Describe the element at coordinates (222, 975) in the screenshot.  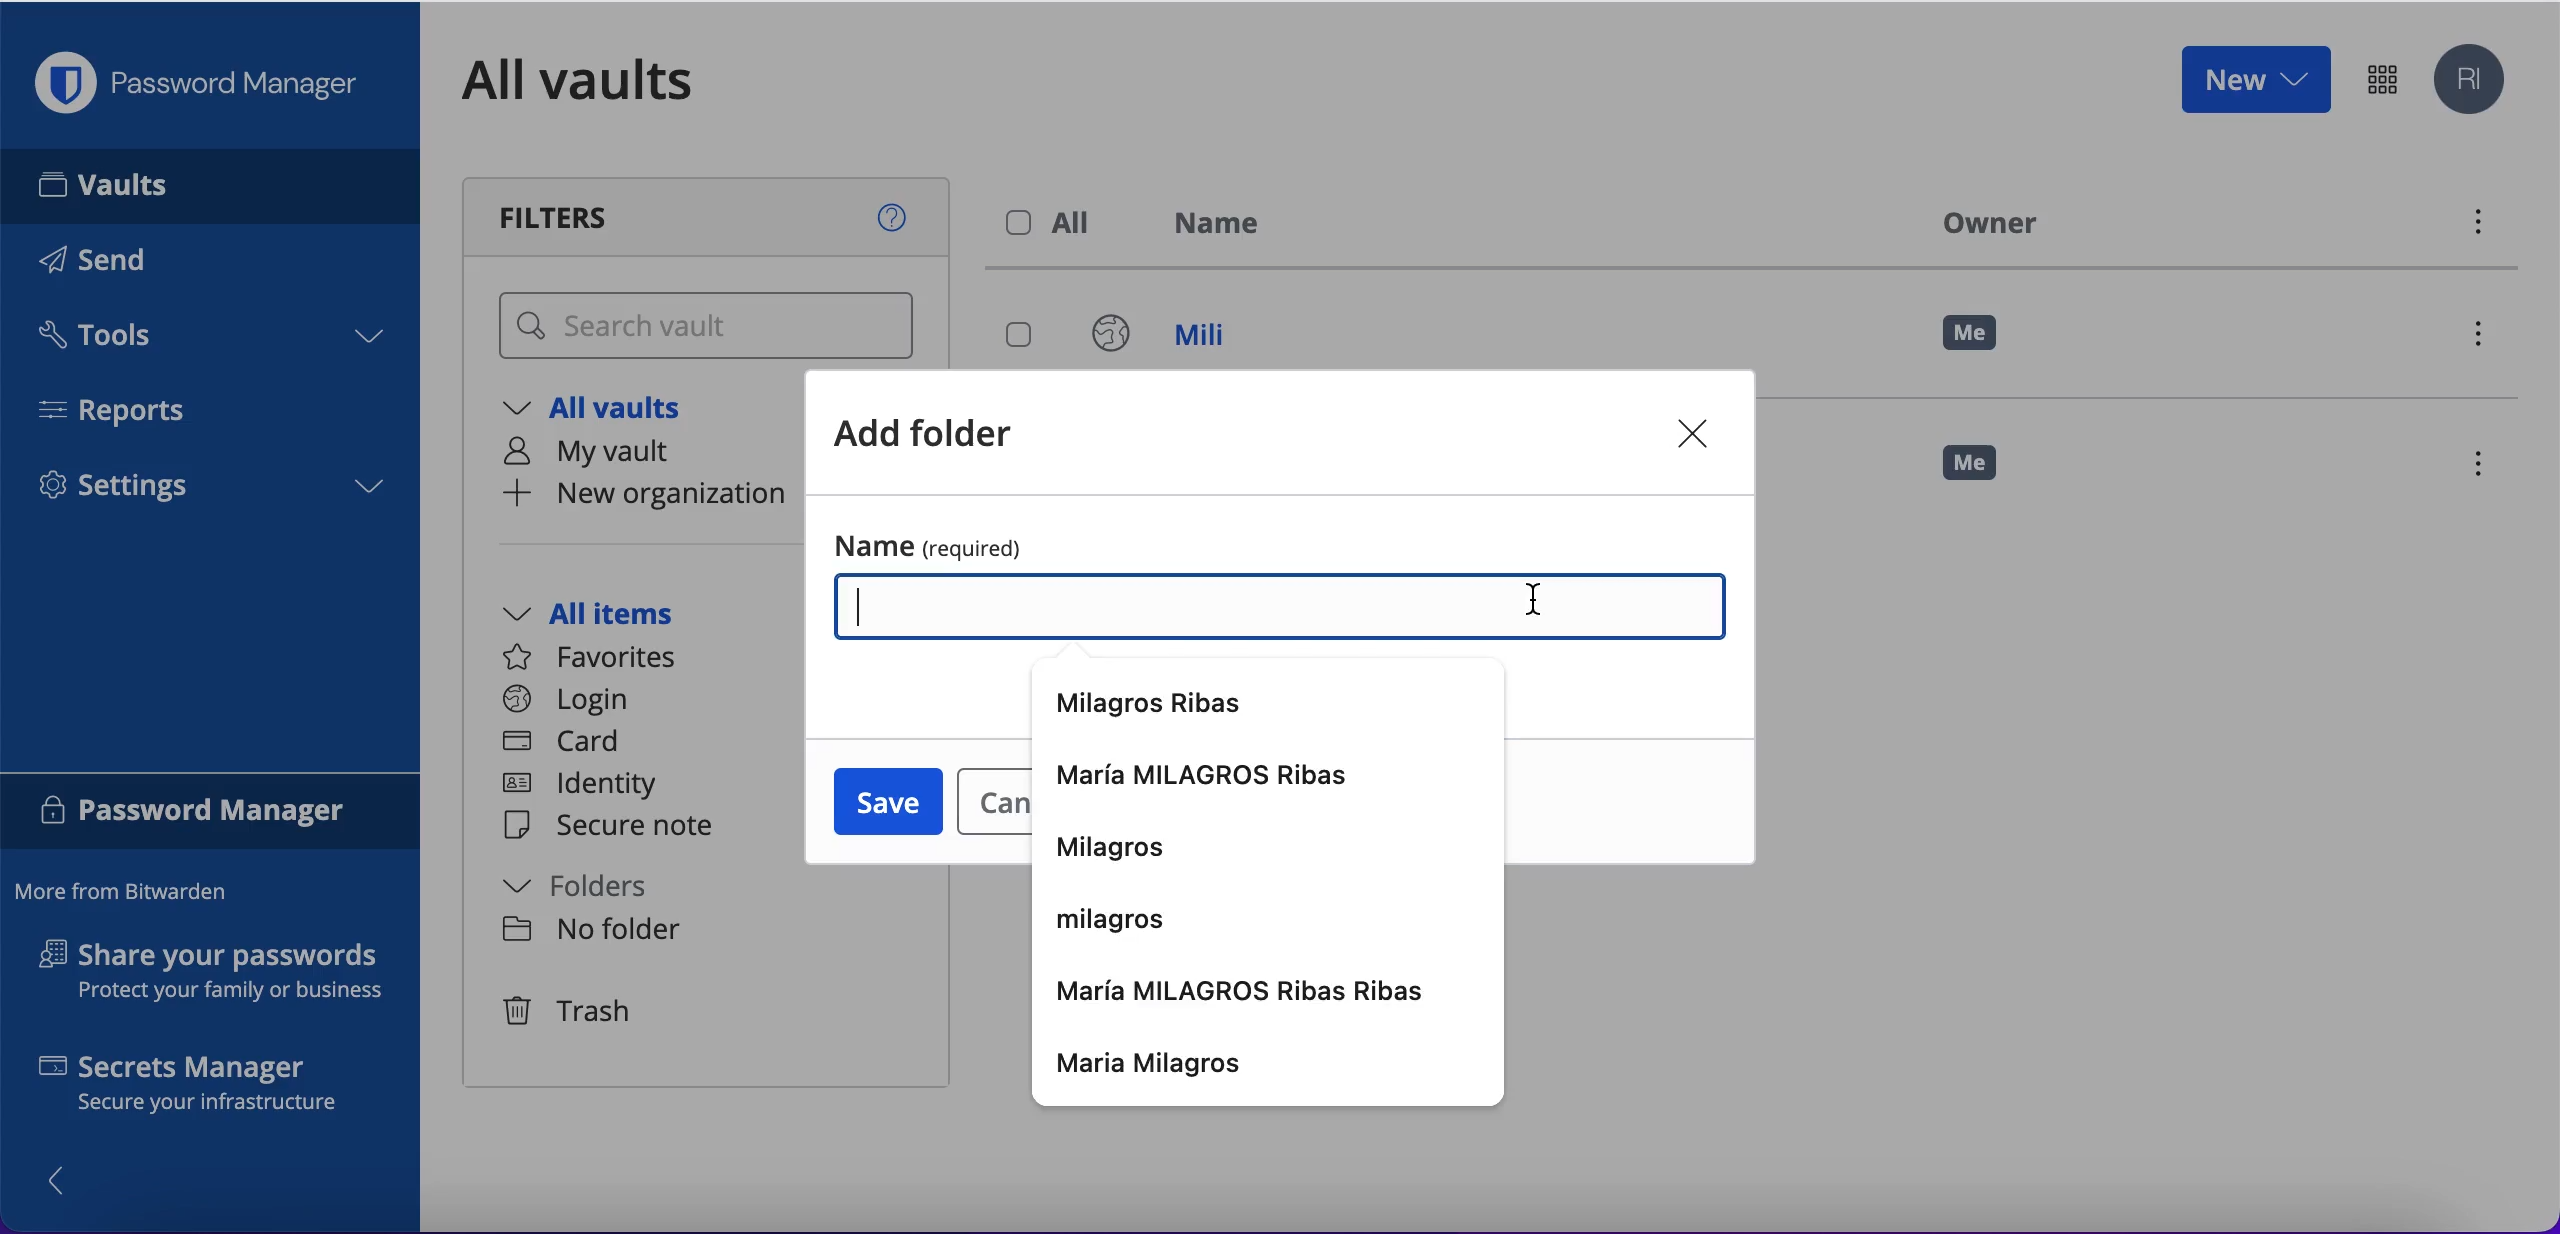
I see `share your passwords protect your family or business` at that location.